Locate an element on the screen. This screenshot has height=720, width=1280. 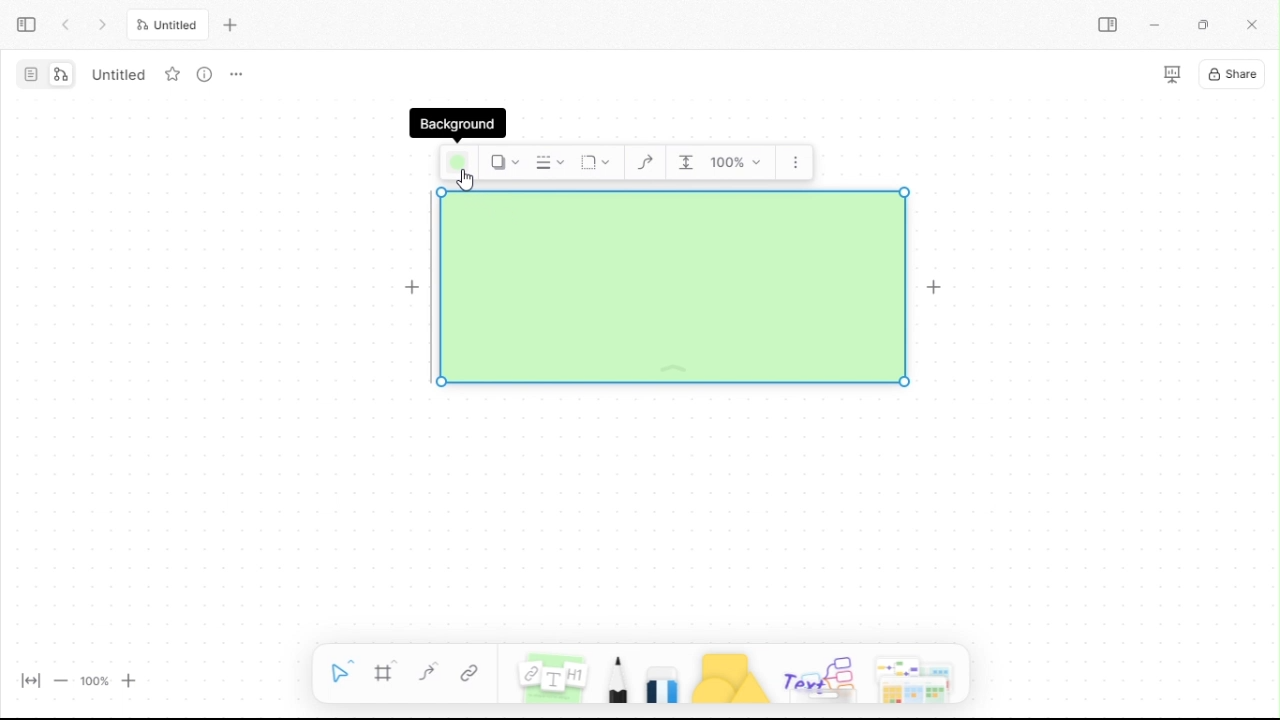
switch is located at coordinates (46, 74).